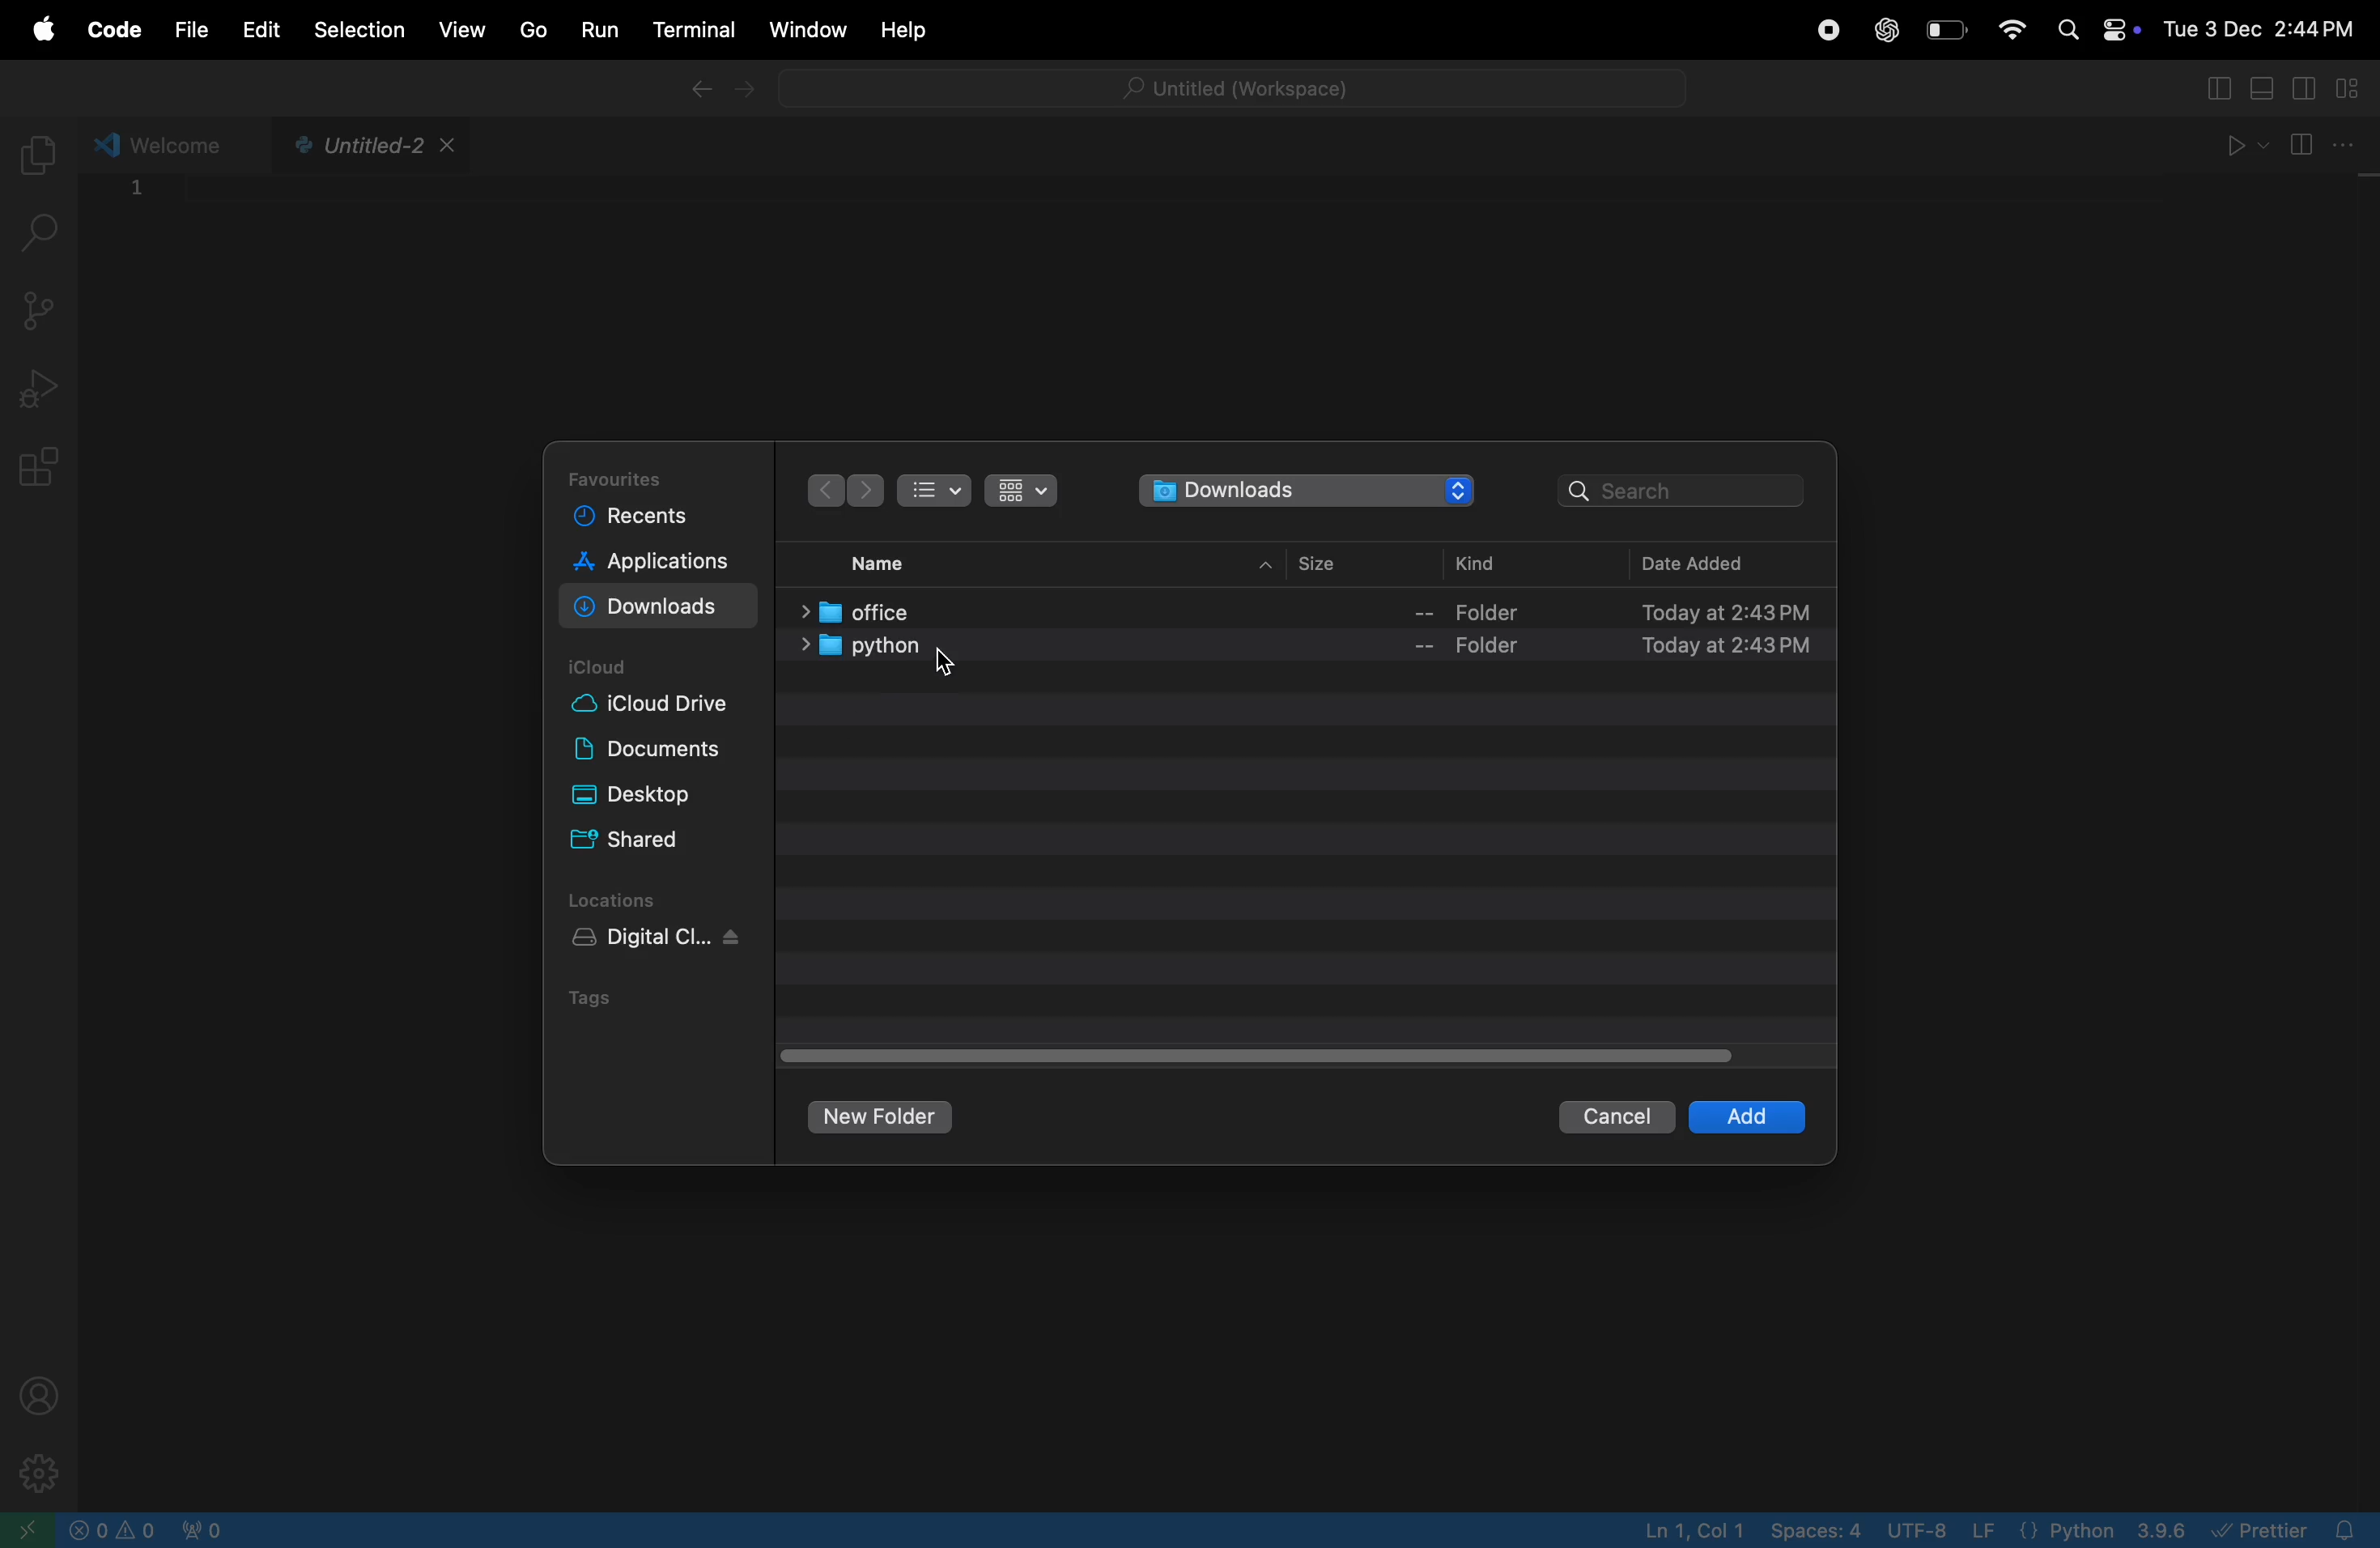 The image size is (2380, 1548). What do you see at coordinates (2263, 22) in the screenshot?
I see `date and time` at bounding box center [2263, 22].